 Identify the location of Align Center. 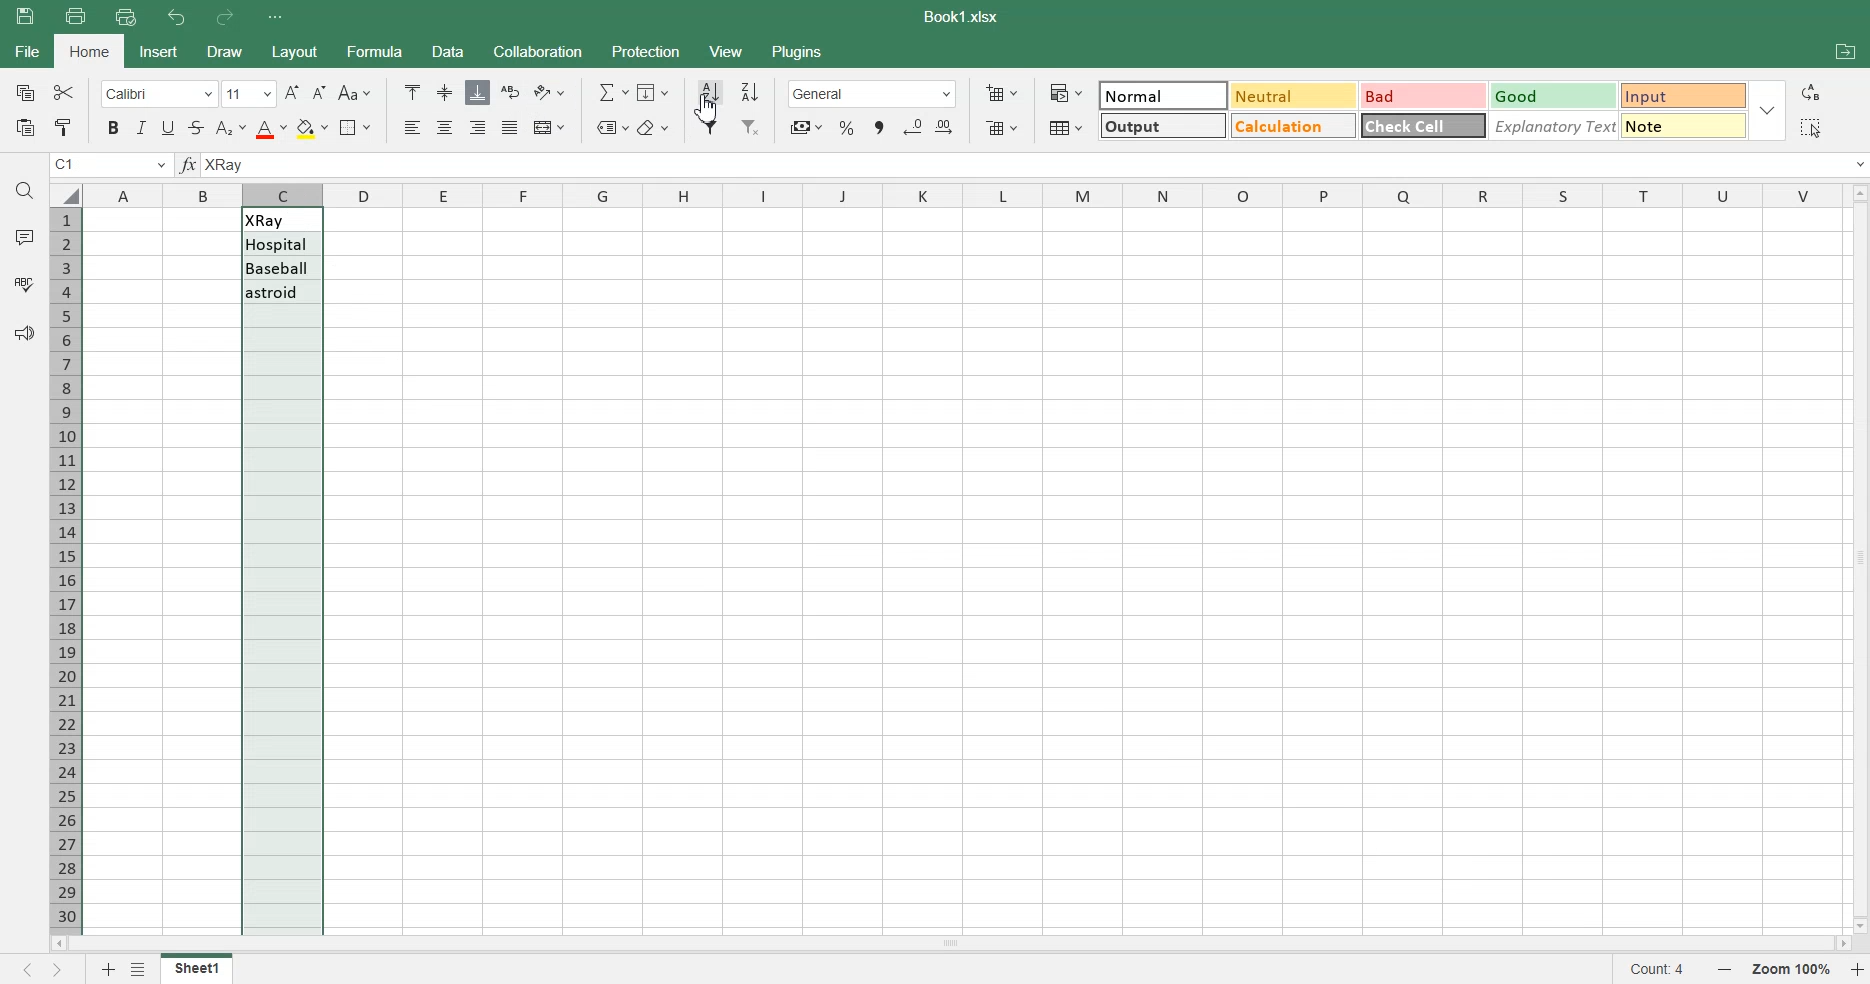
(446, 93).